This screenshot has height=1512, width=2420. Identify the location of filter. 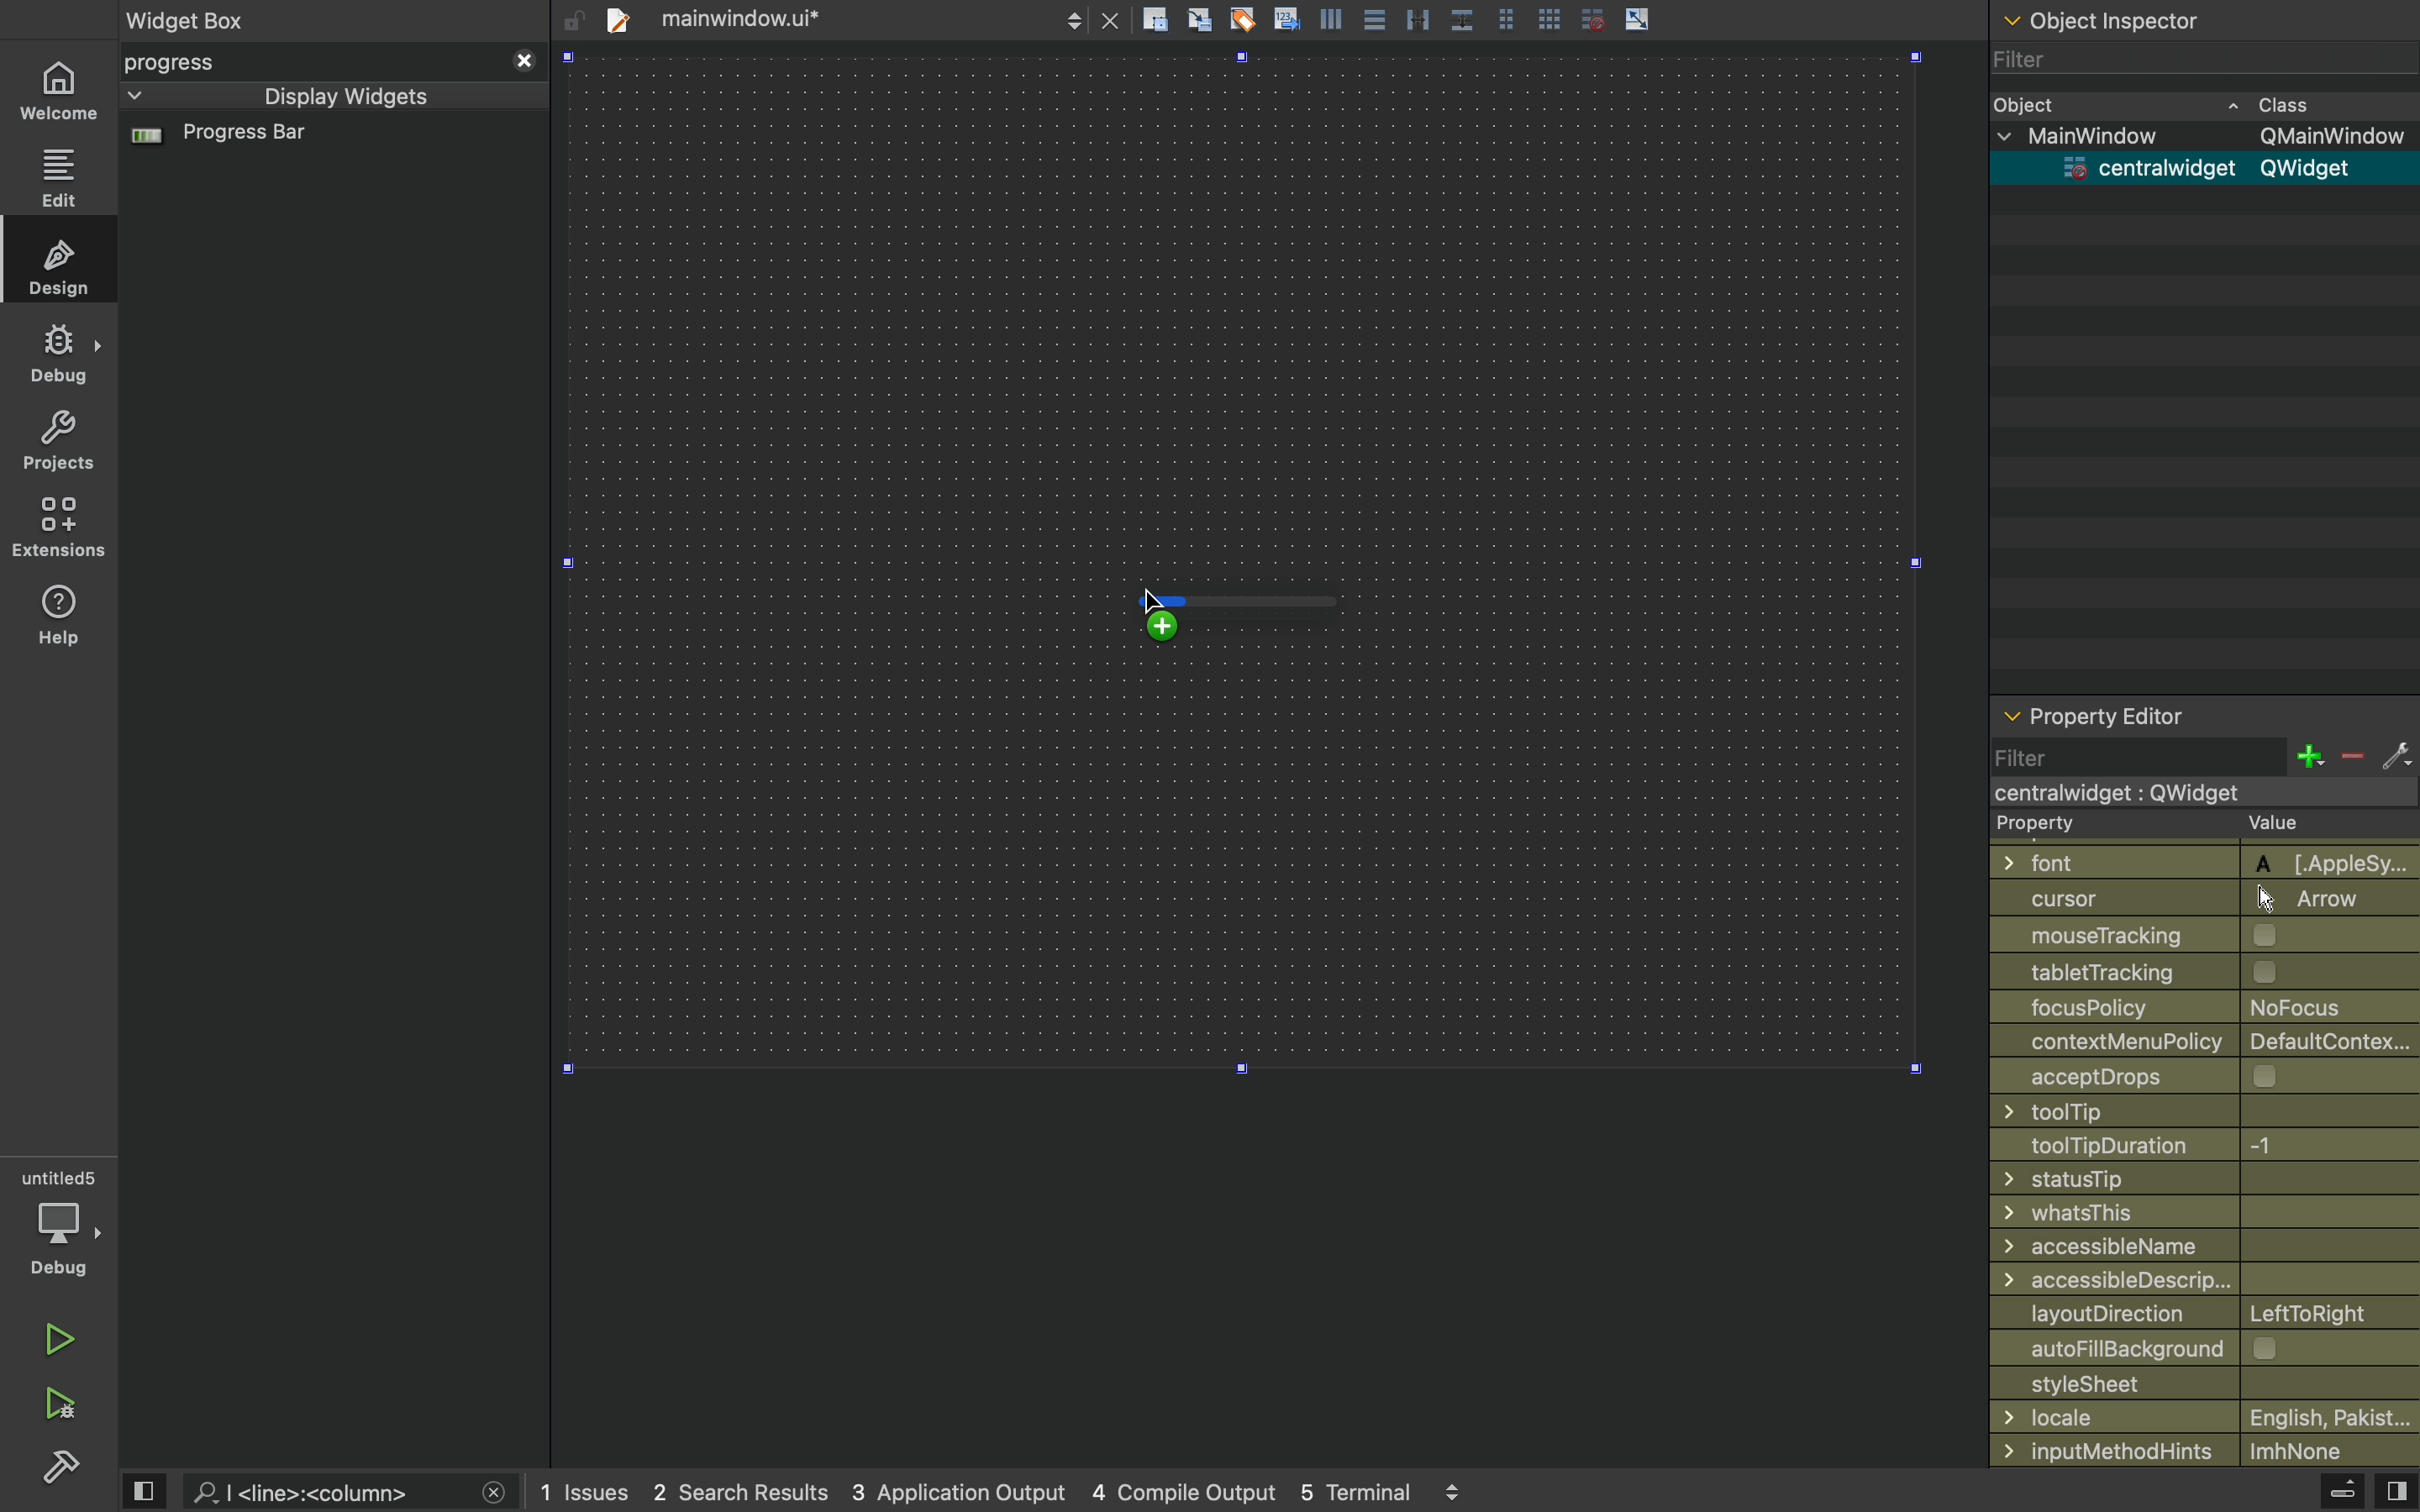
(2197, 60).